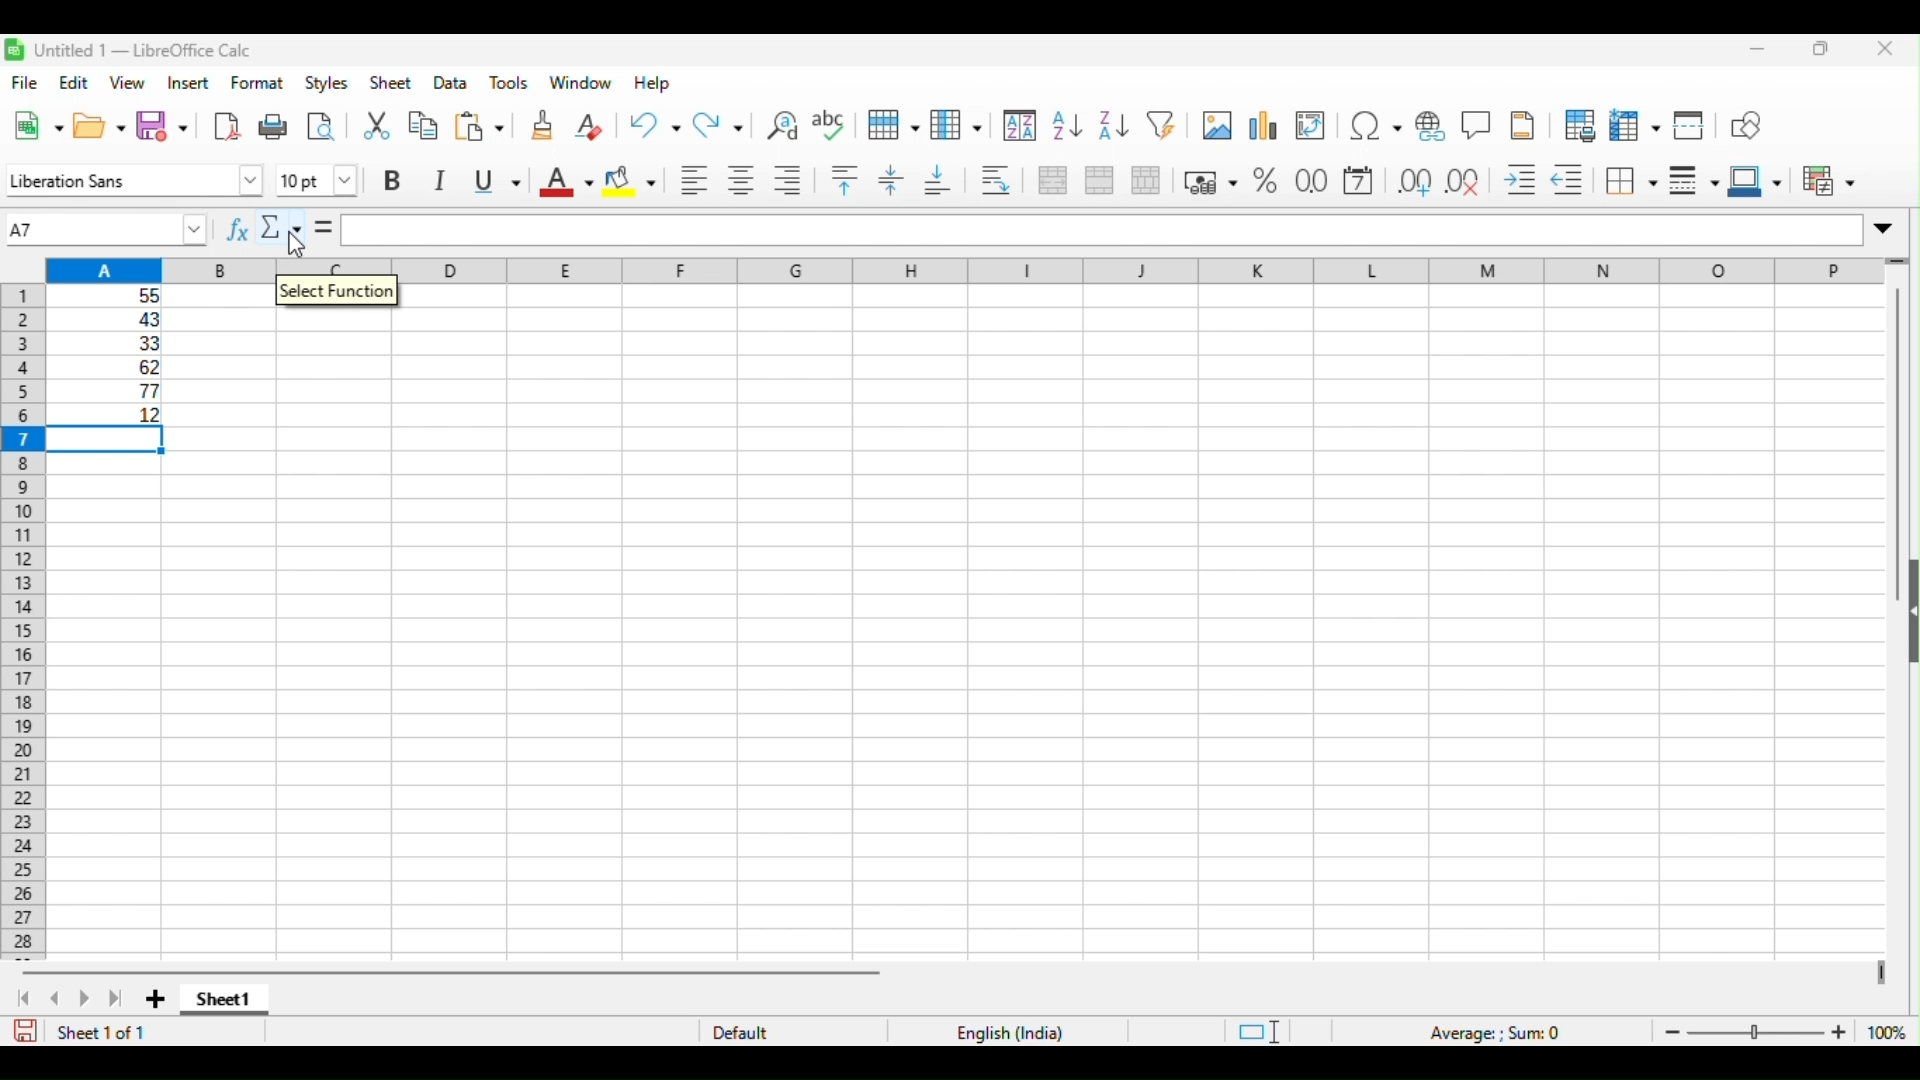 The height and width of the screenshot is (1080, 1920). I want to click on merge and center, so click(1052, 179).